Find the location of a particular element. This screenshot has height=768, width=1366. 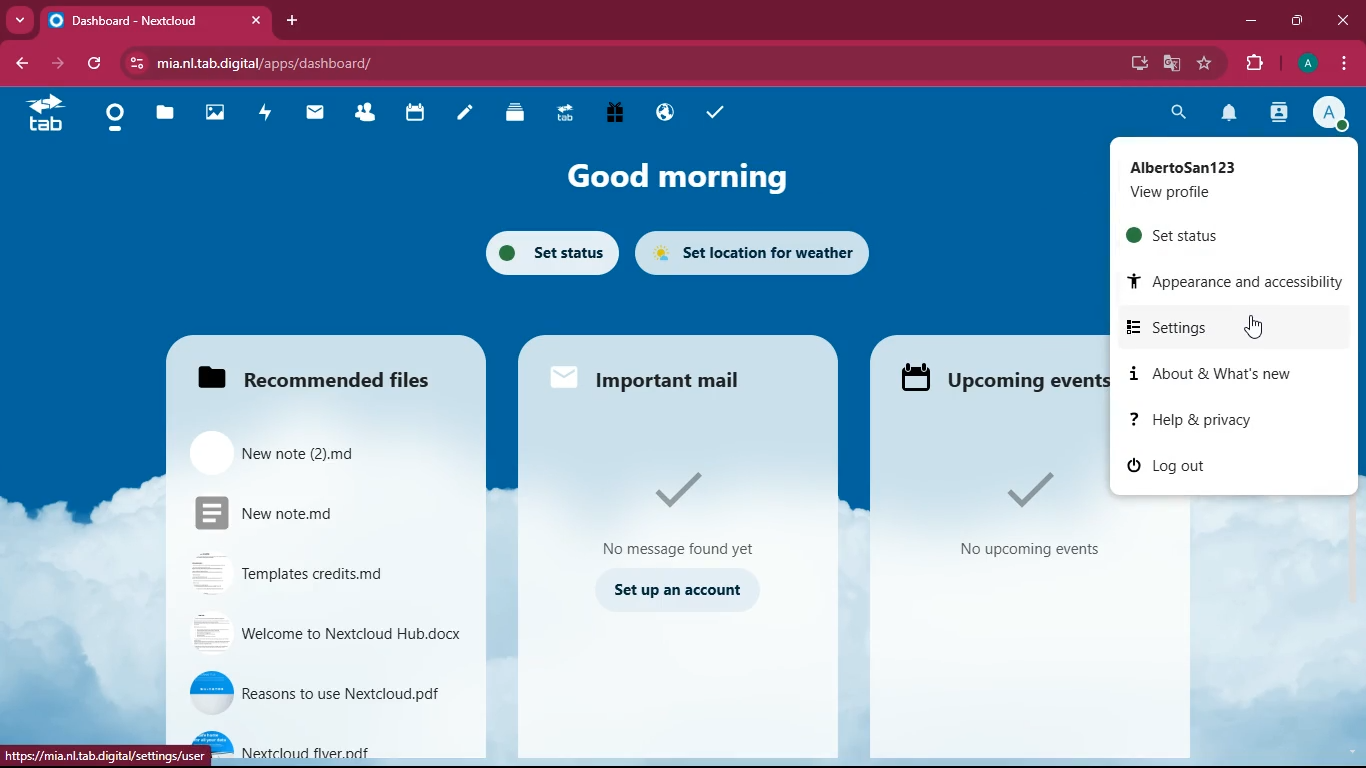

close is located at coordinates (1342, 20).